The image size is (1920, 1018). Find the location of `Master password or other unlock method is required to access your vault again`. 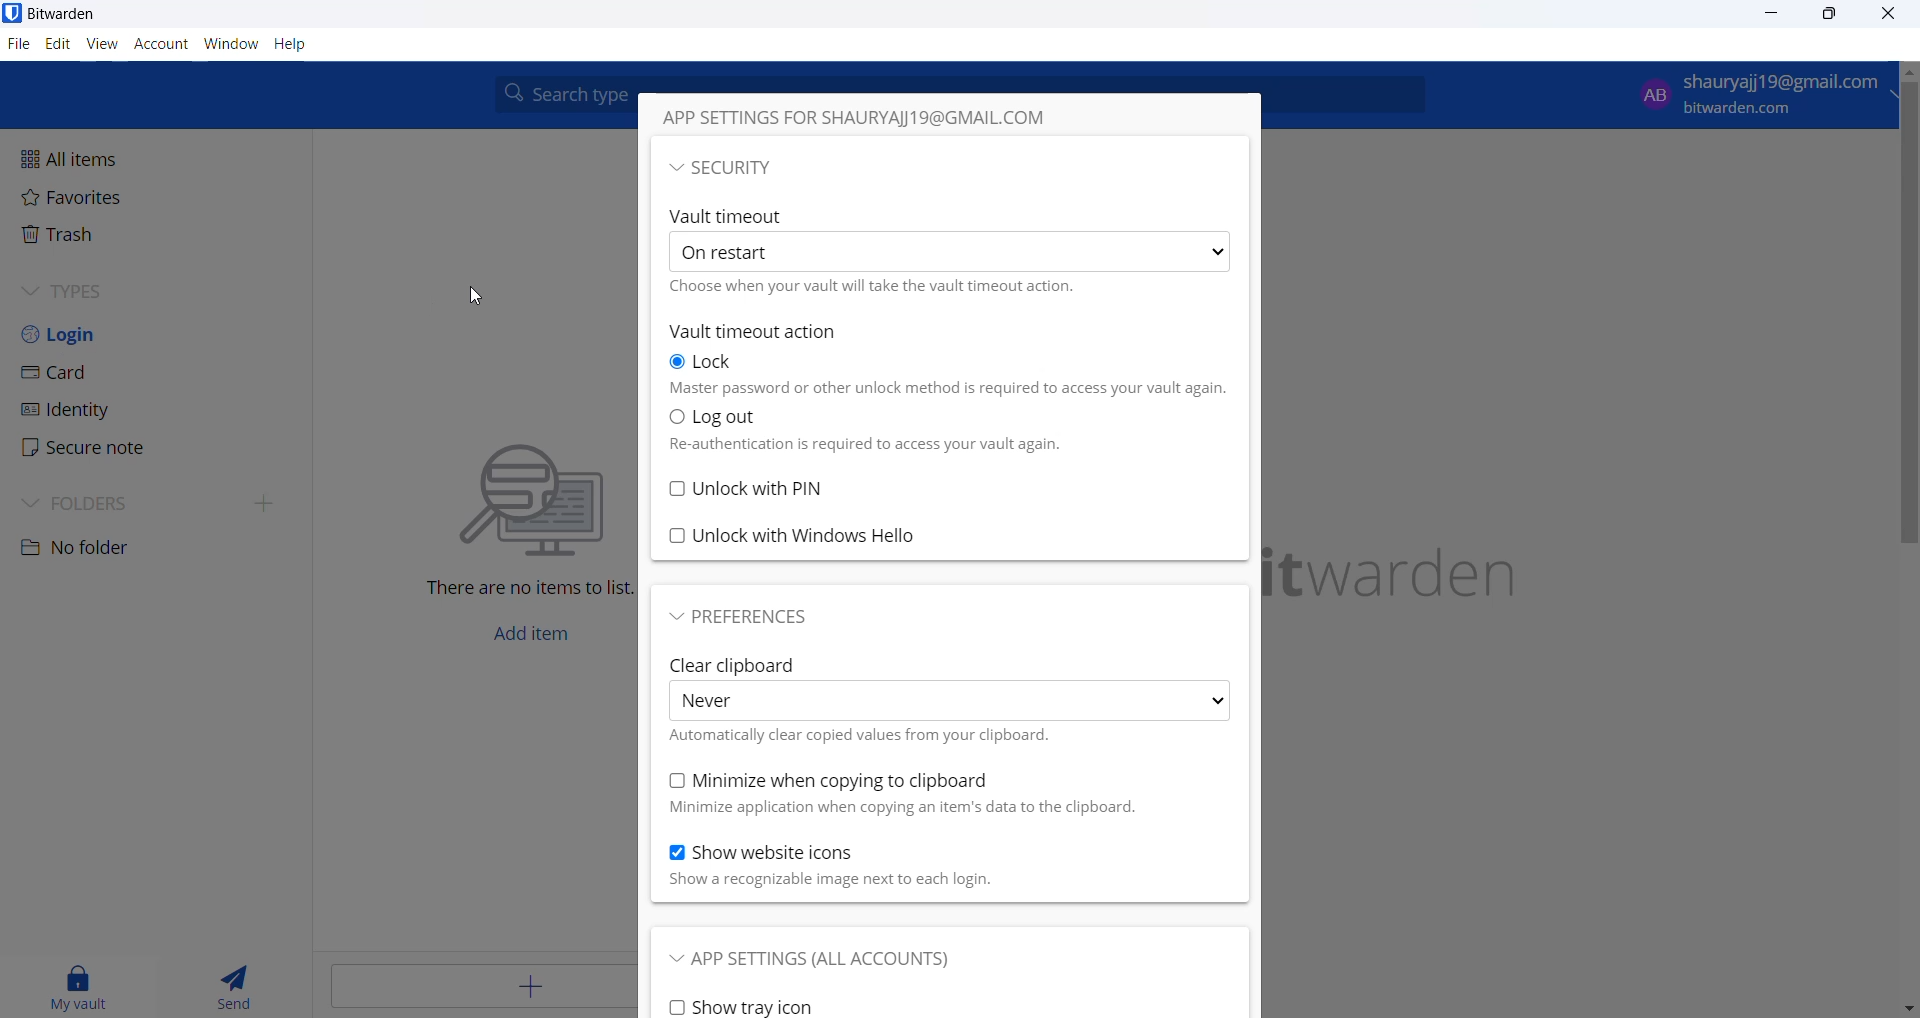

Master password or other unlock method is required to access your vault again is located at coordinates (947, 390).